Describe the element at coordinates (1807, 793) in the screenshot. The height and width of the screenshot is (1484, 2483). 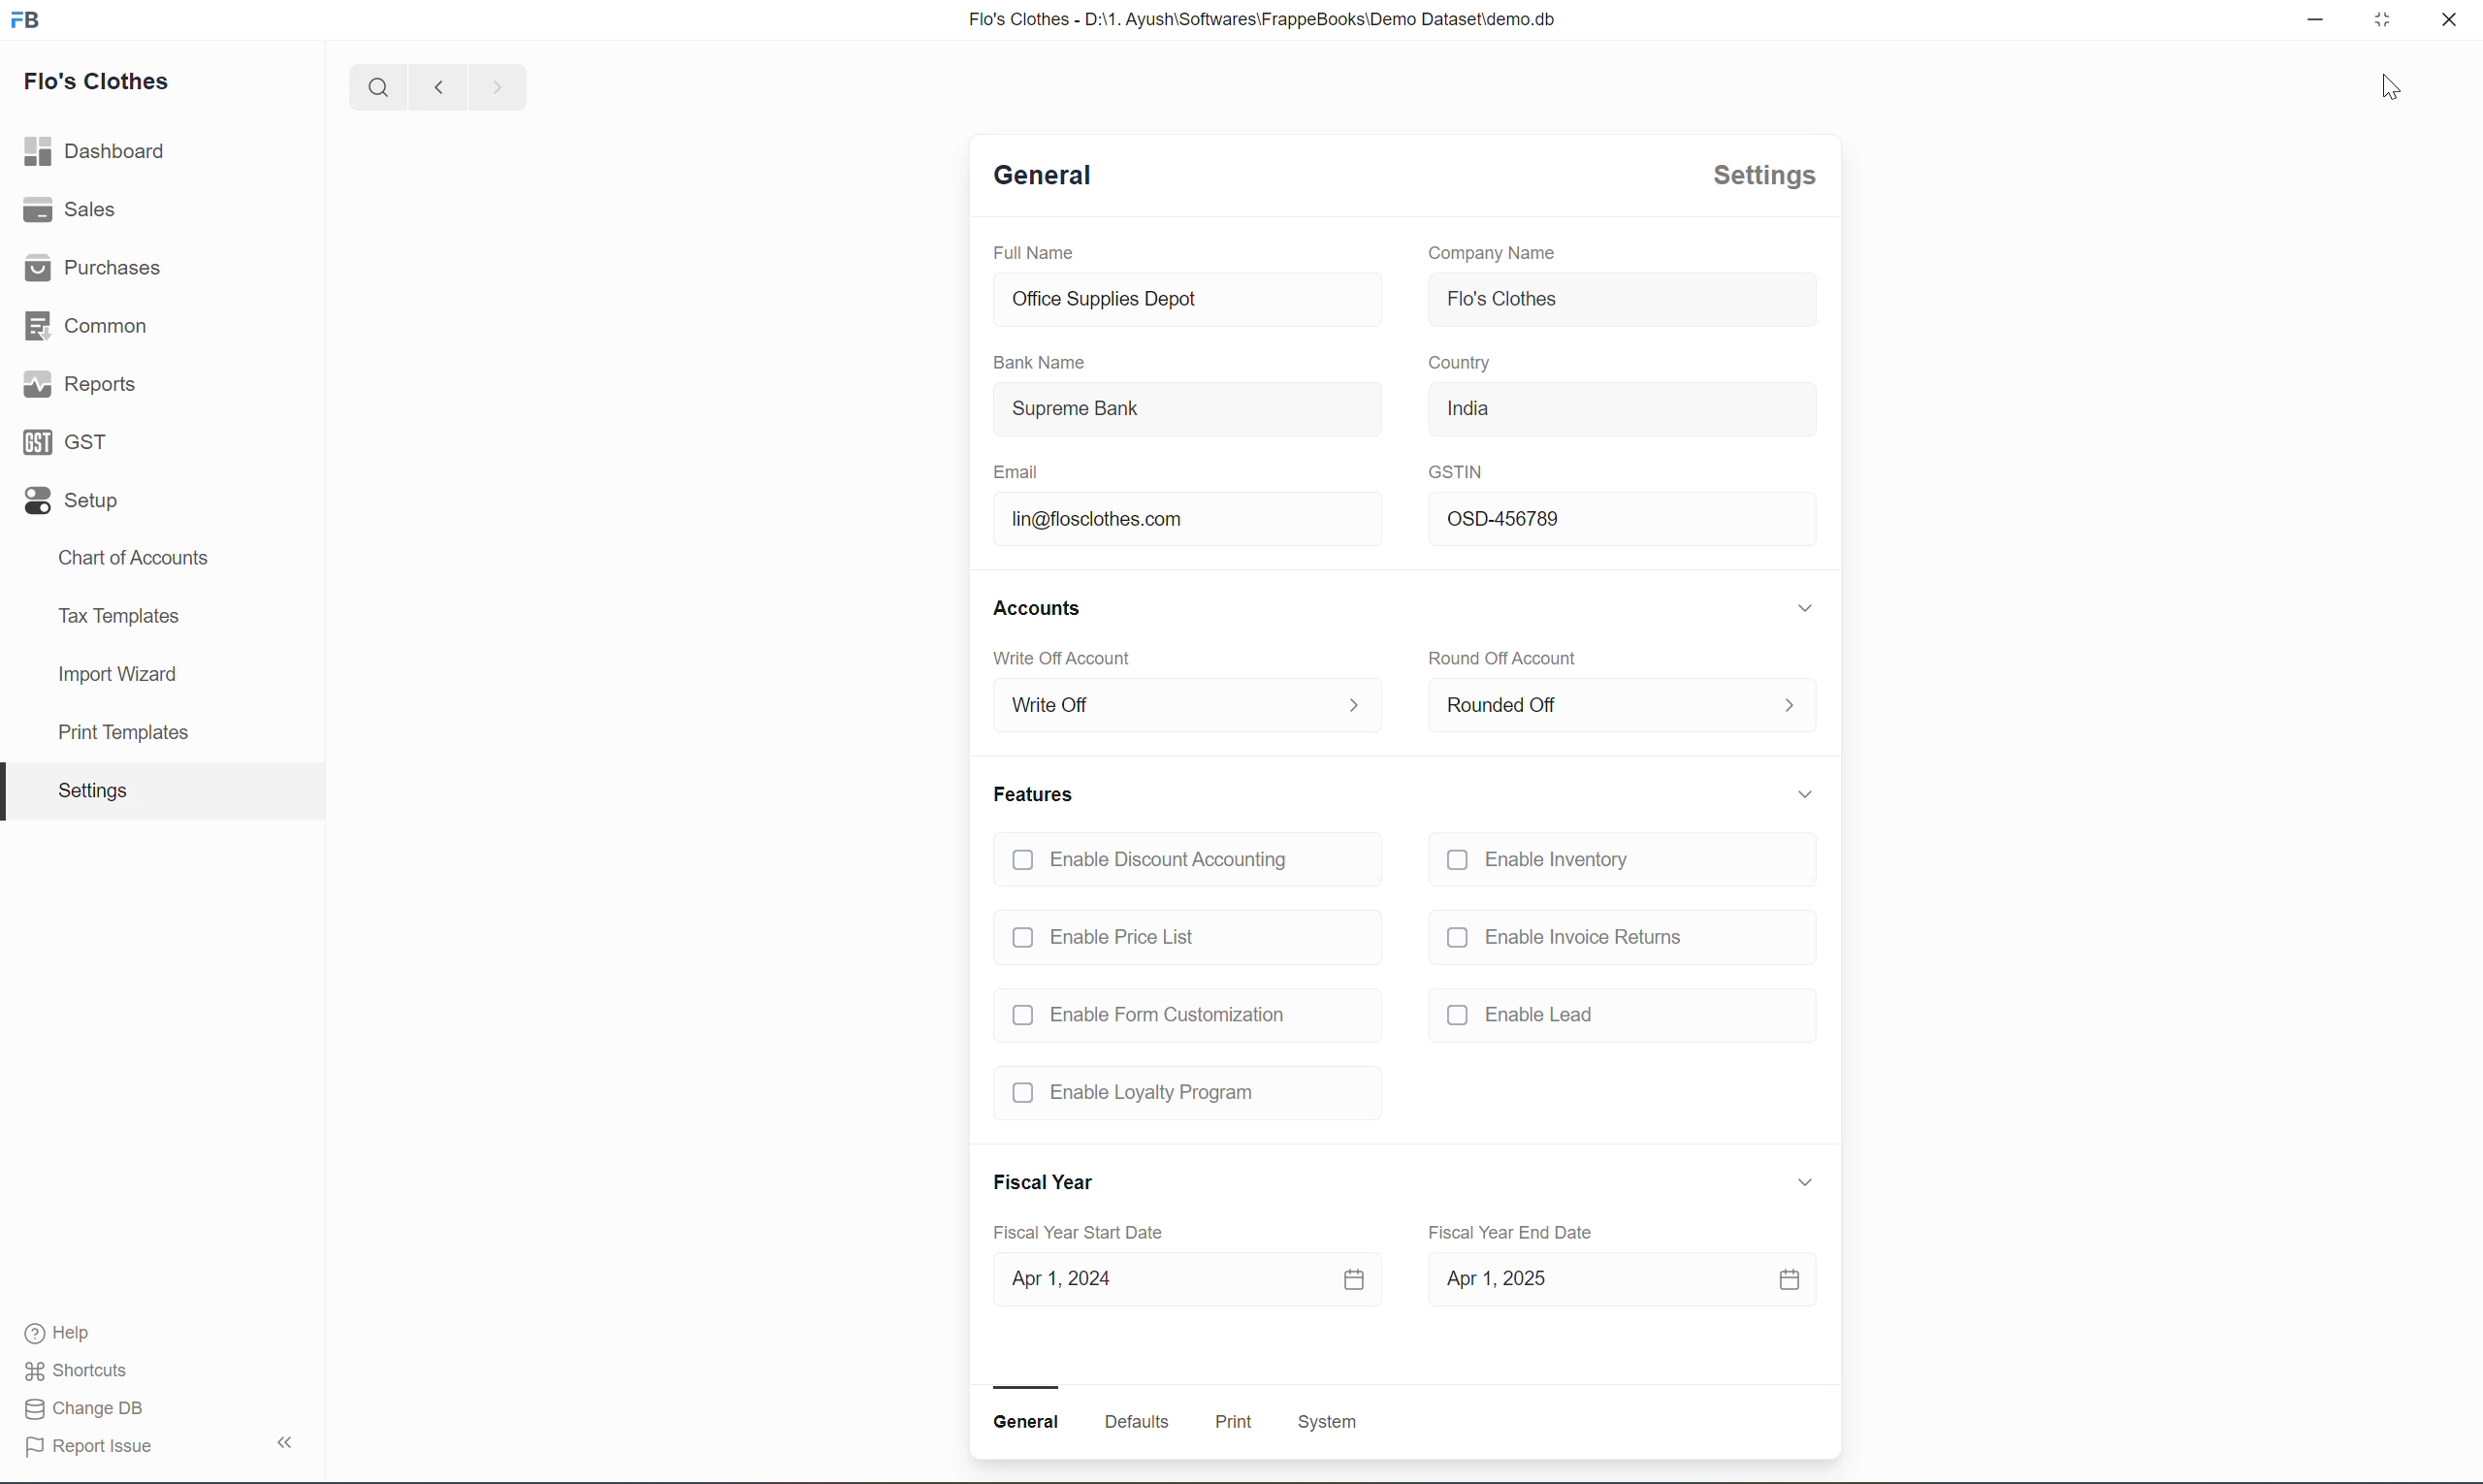
I see `Expand/collapse` at that location.